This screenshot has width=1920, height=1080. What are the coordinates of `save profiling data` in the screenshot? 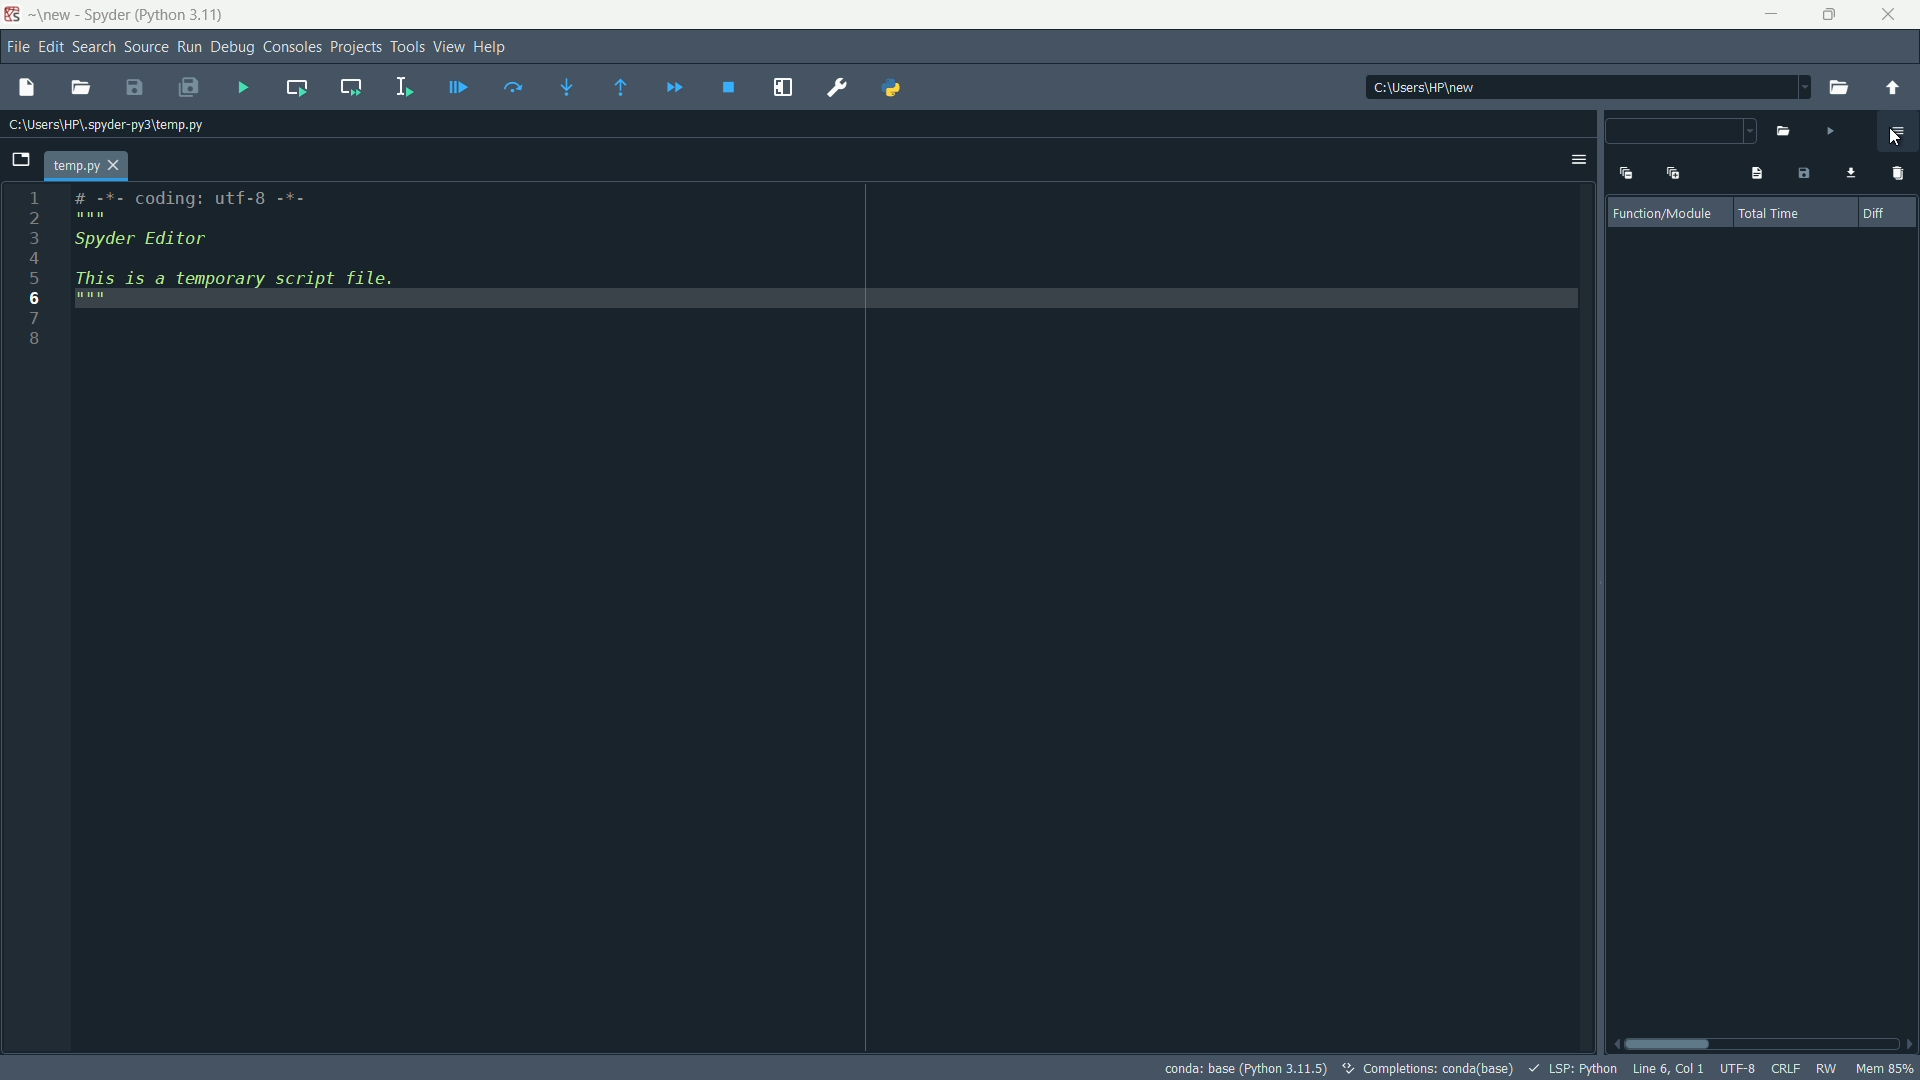 It's located at (1805, 174).